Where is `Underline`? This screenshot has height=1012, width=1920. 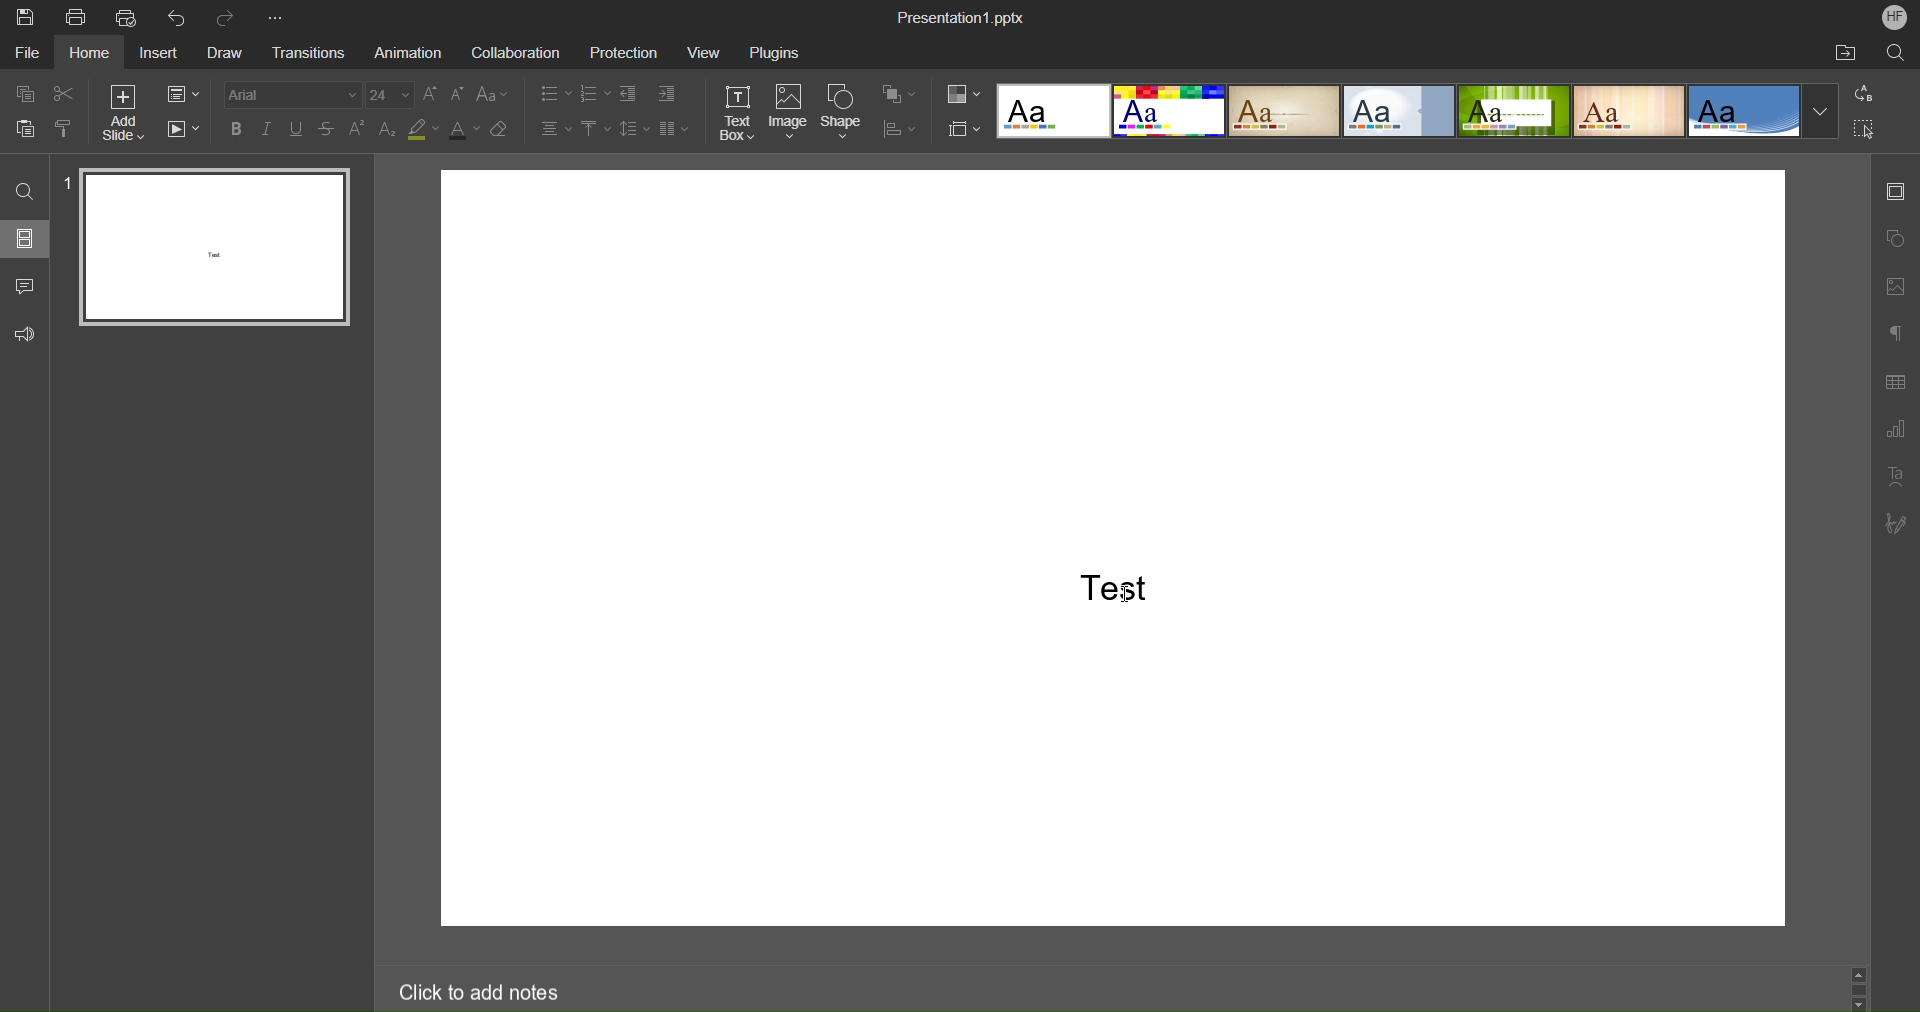 Underline is located at coordinates (298, 129).